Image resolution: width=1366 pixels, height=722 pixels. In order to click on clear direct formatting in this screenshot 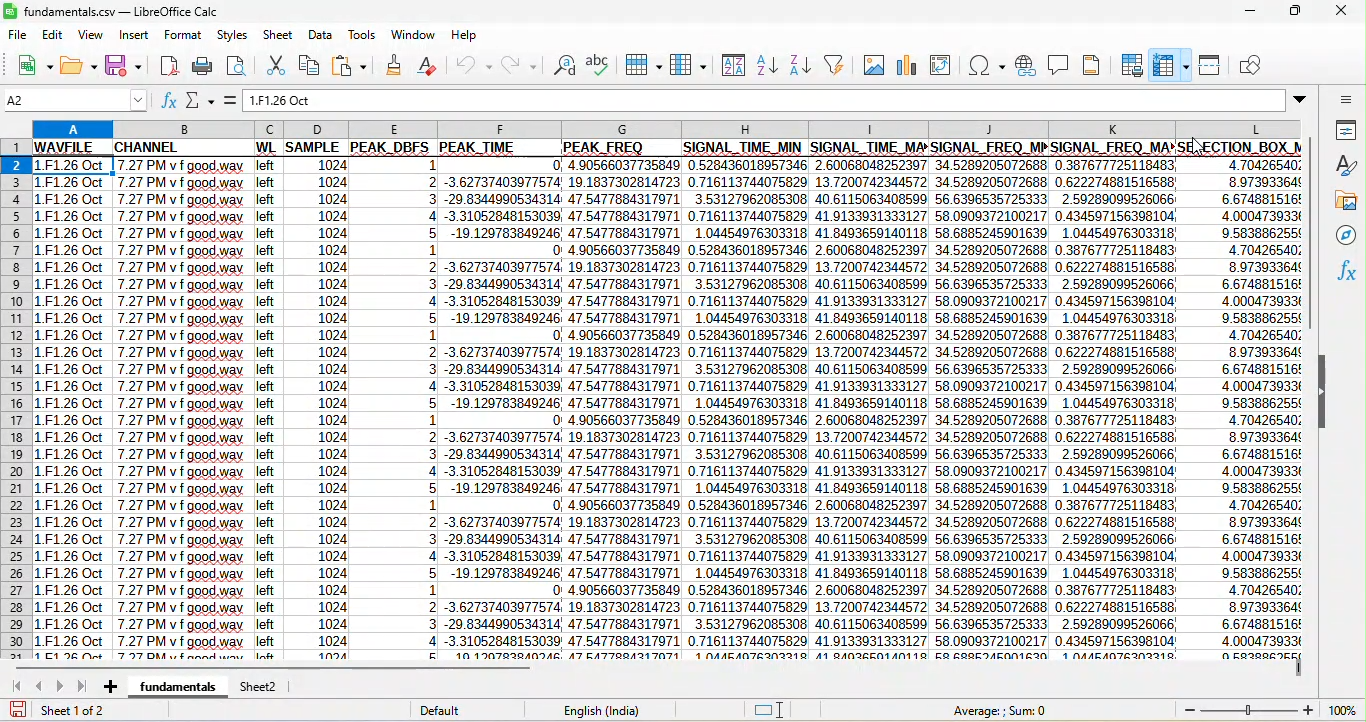, I will do `click(428, 66)`.